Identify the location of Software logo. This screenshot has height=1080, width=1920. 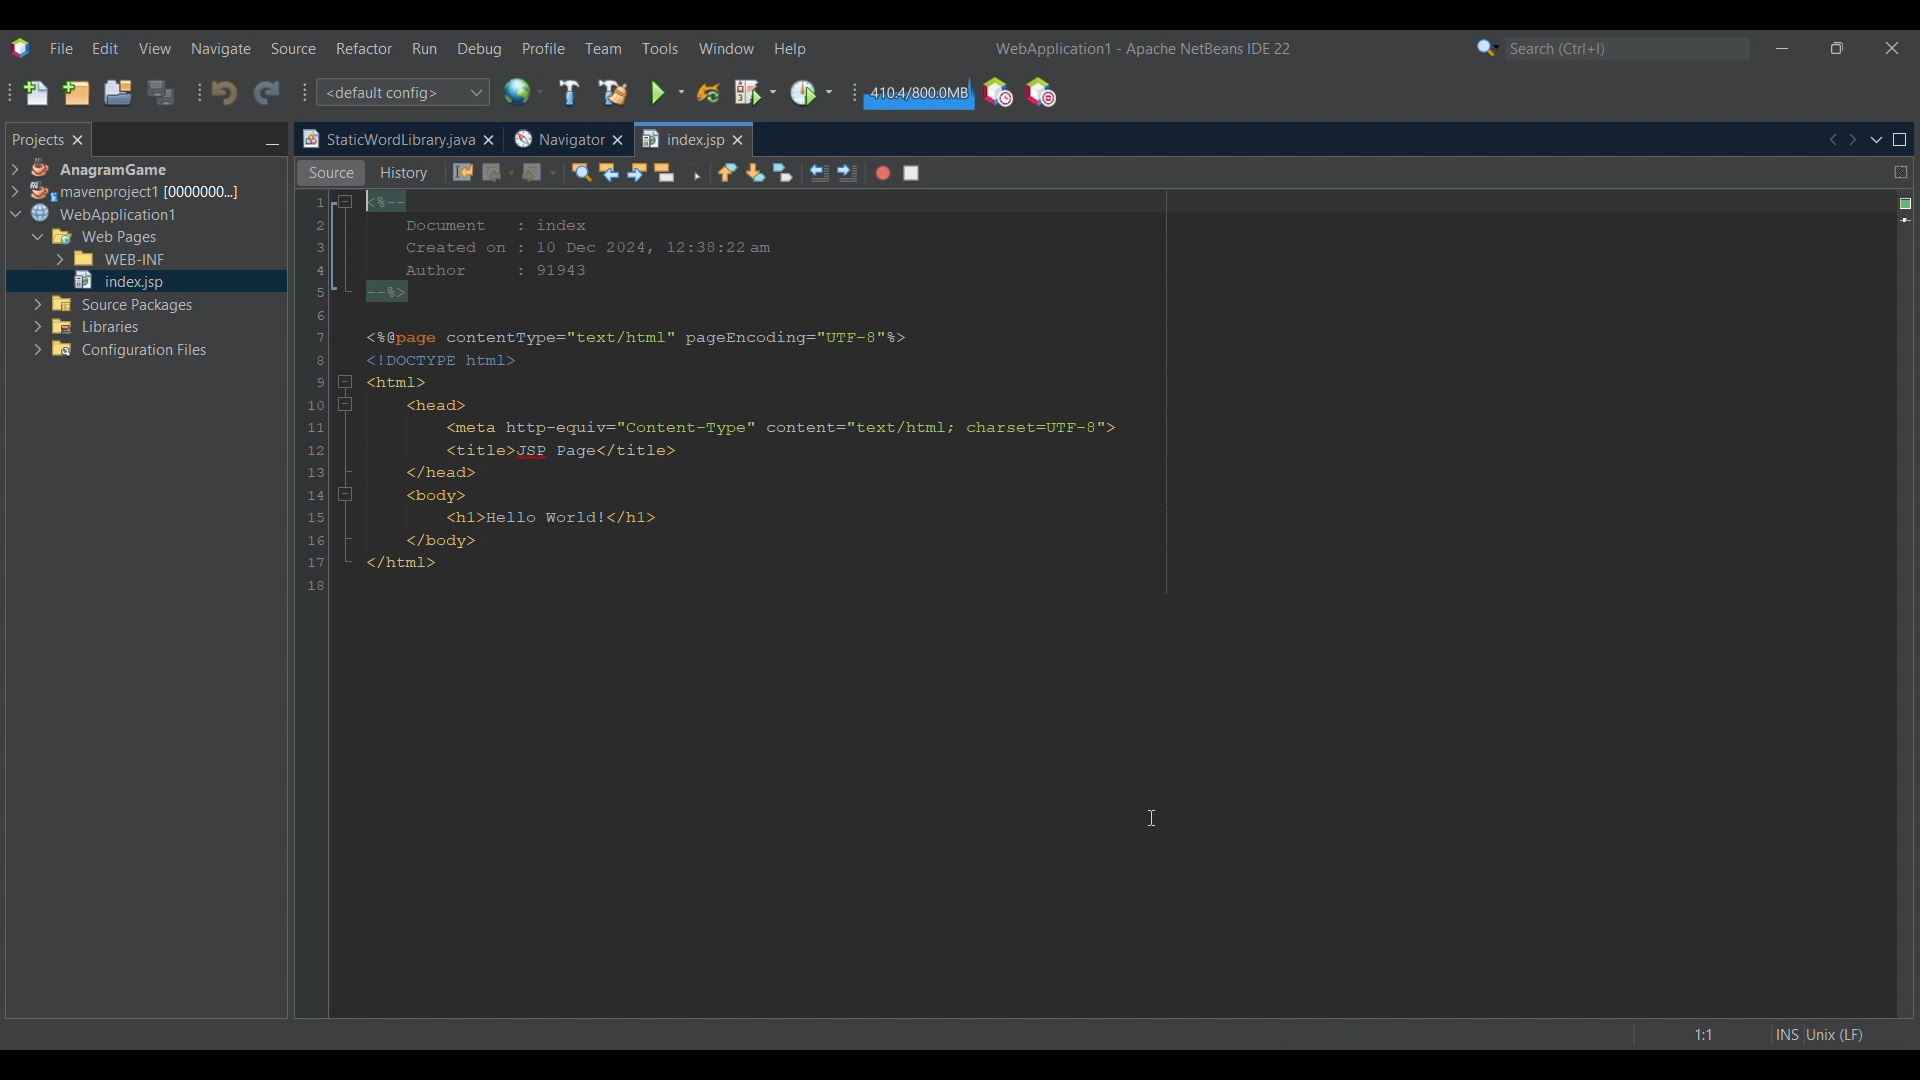
(20, 48).